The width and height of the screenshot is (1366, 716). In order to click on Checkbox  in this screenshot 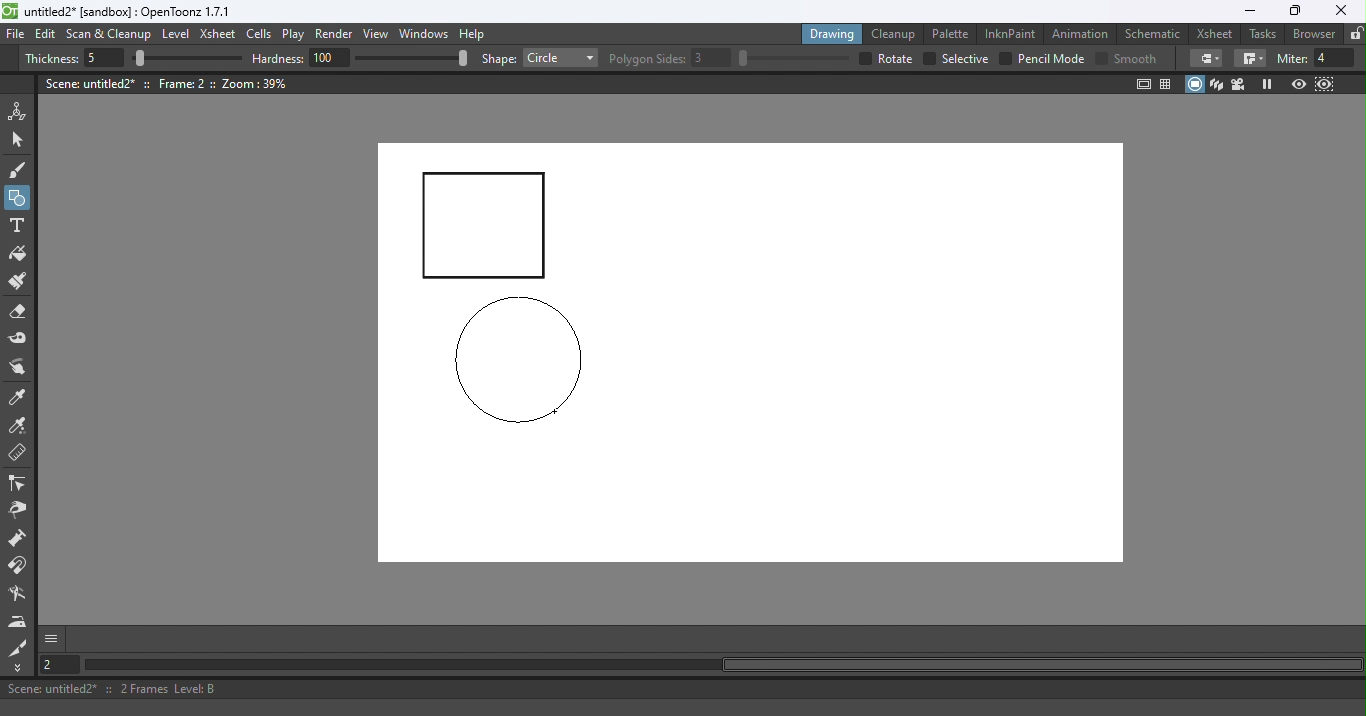, I will do `click(1101, 57)`.